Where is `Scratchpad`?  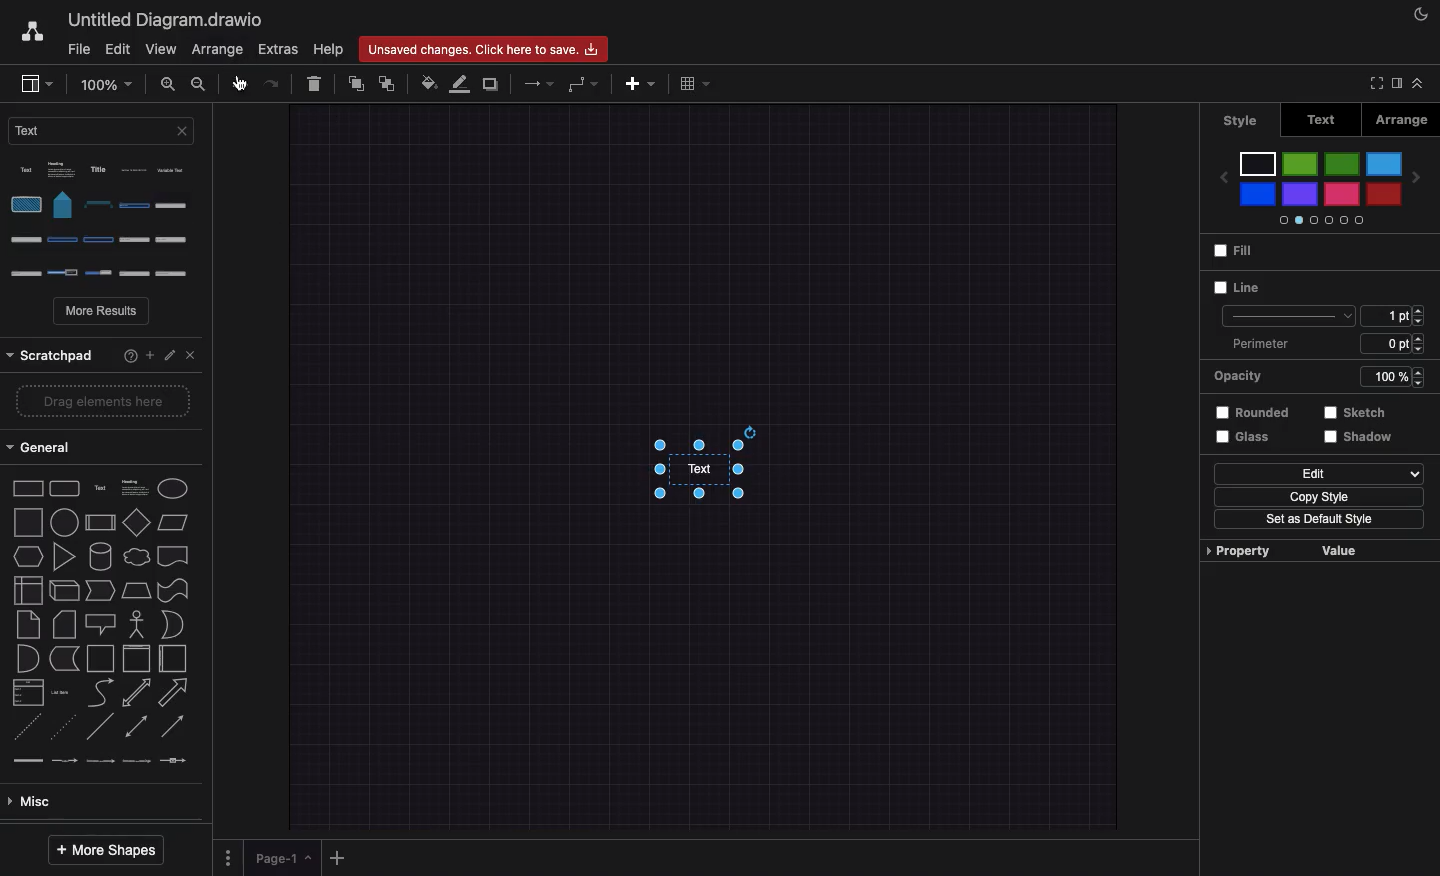
Scratchpad is located at coordinates (51, 353).